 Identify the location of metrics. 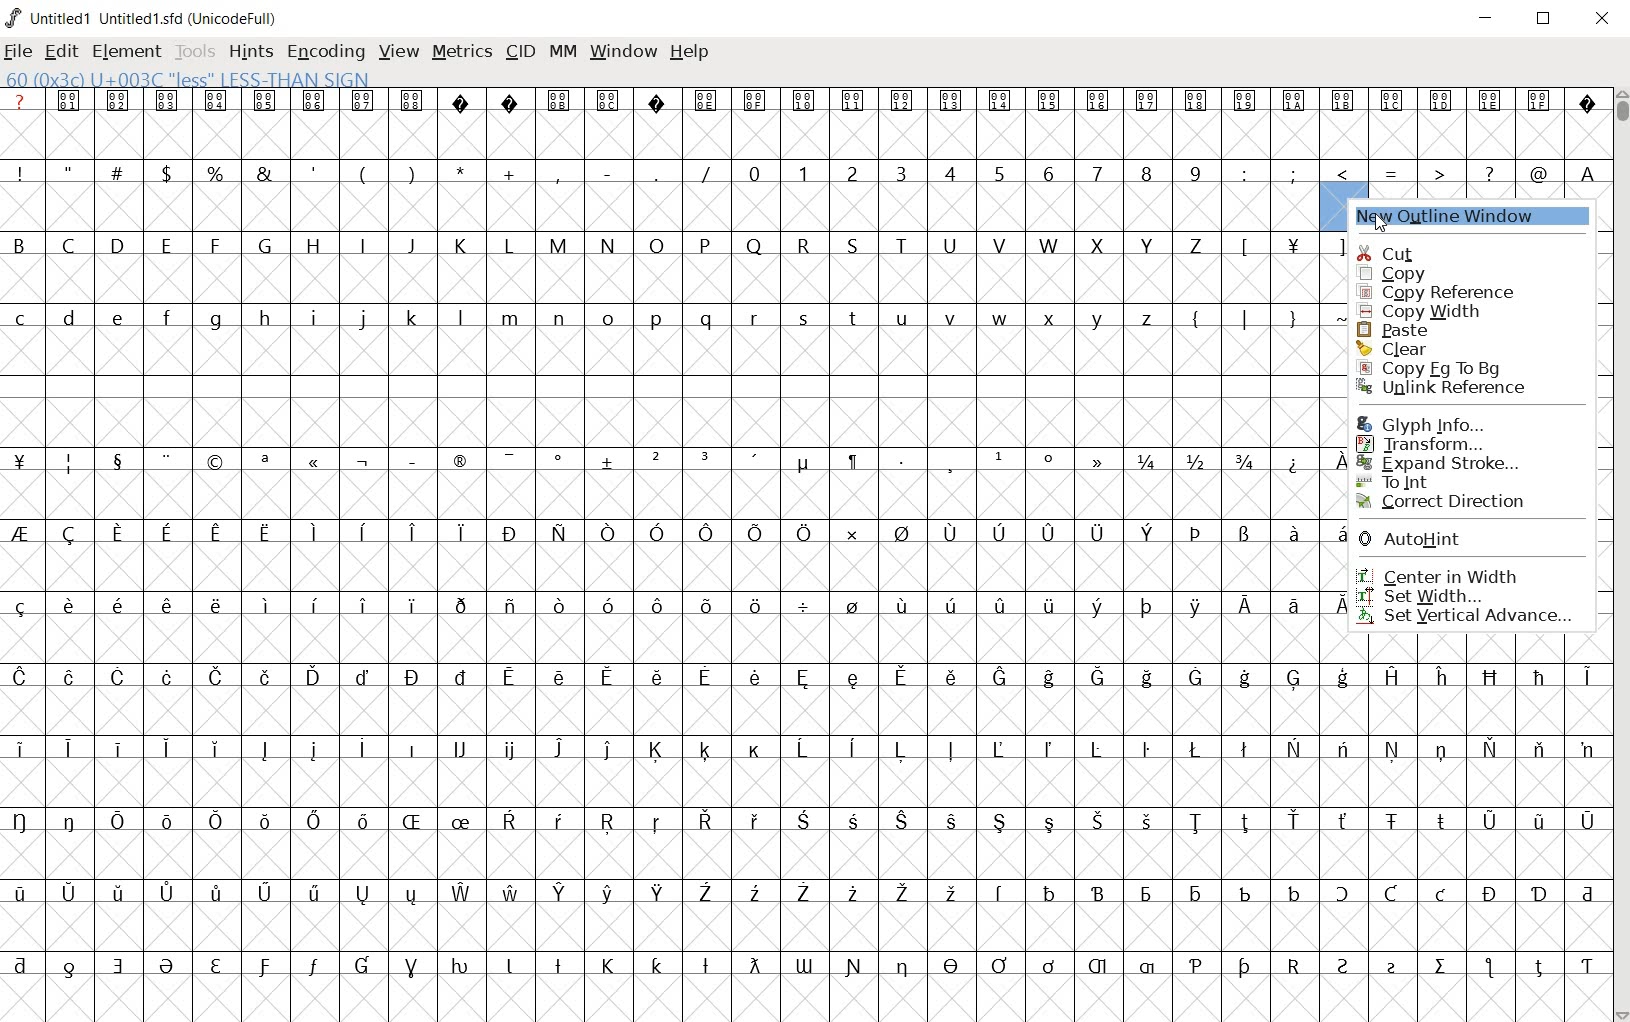
(462, 53).